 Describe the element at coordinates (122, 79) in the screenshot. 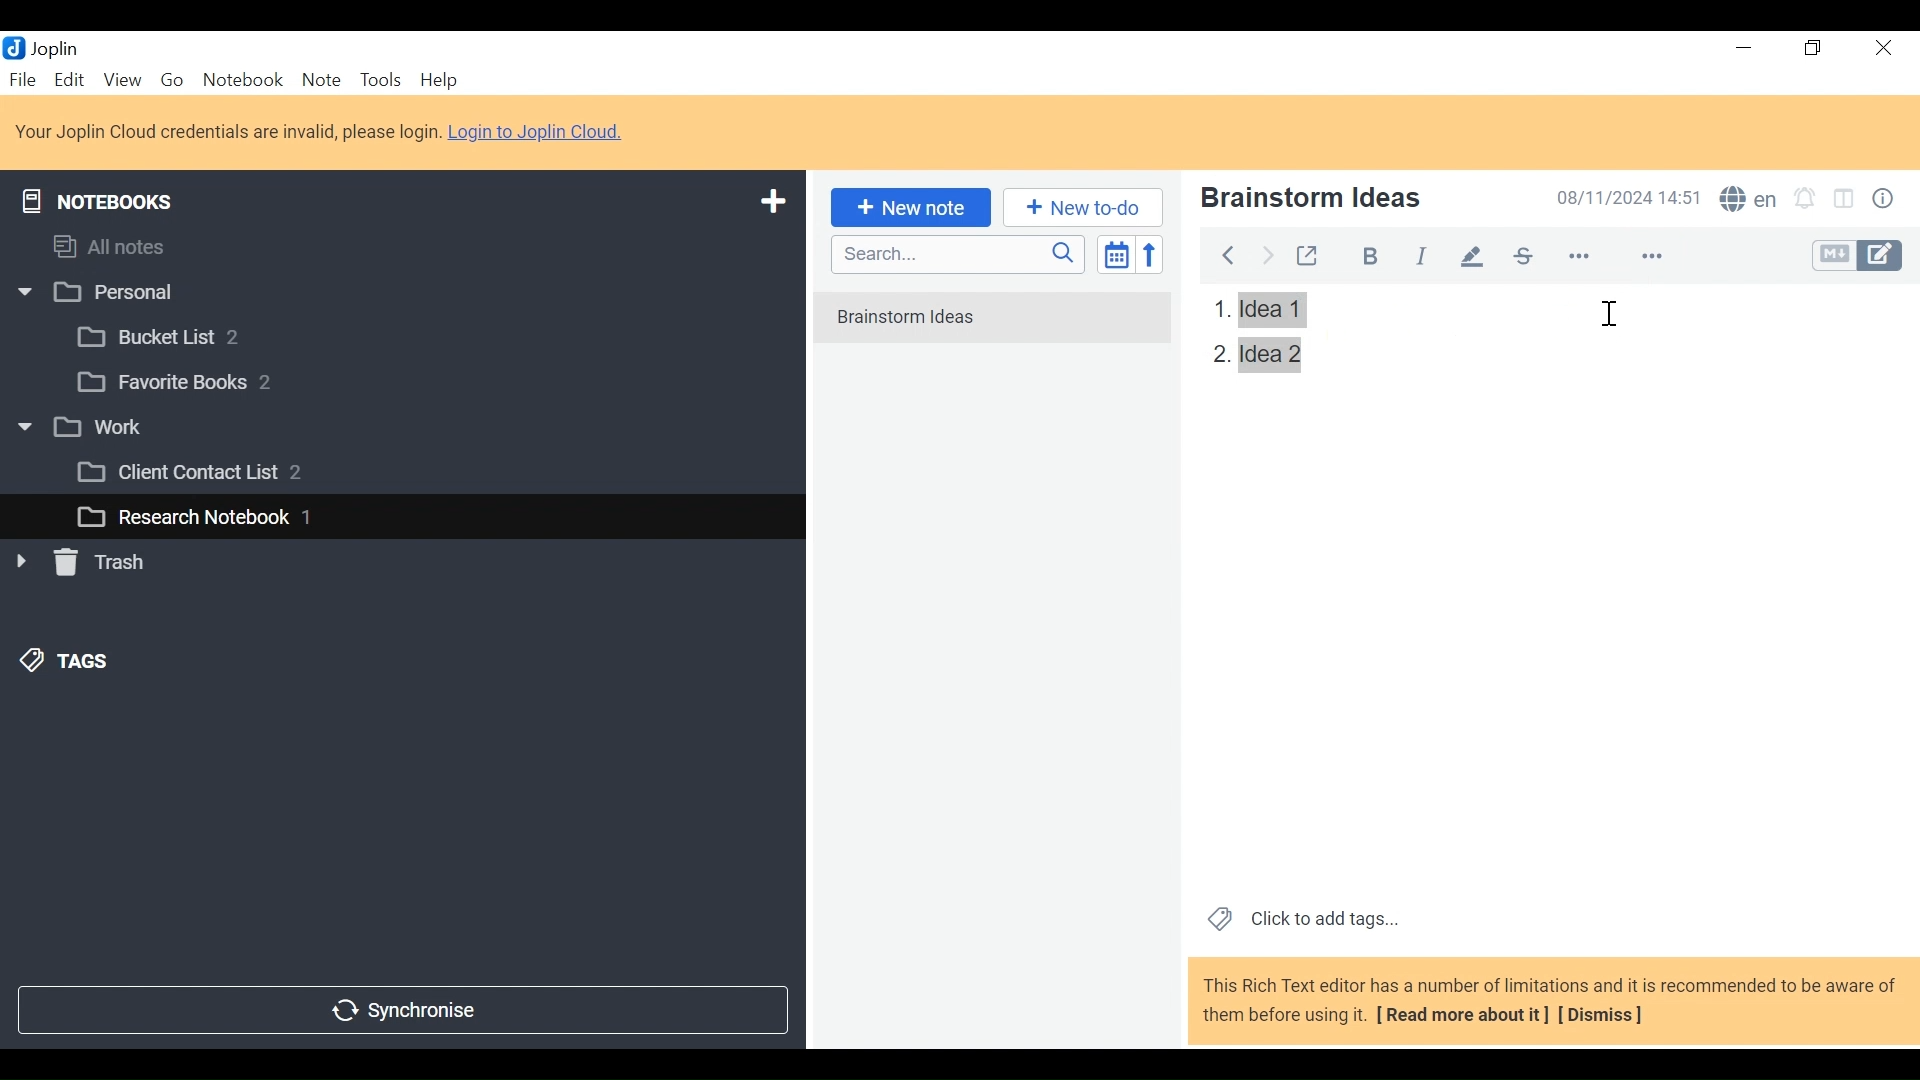

I see `View` at that location.